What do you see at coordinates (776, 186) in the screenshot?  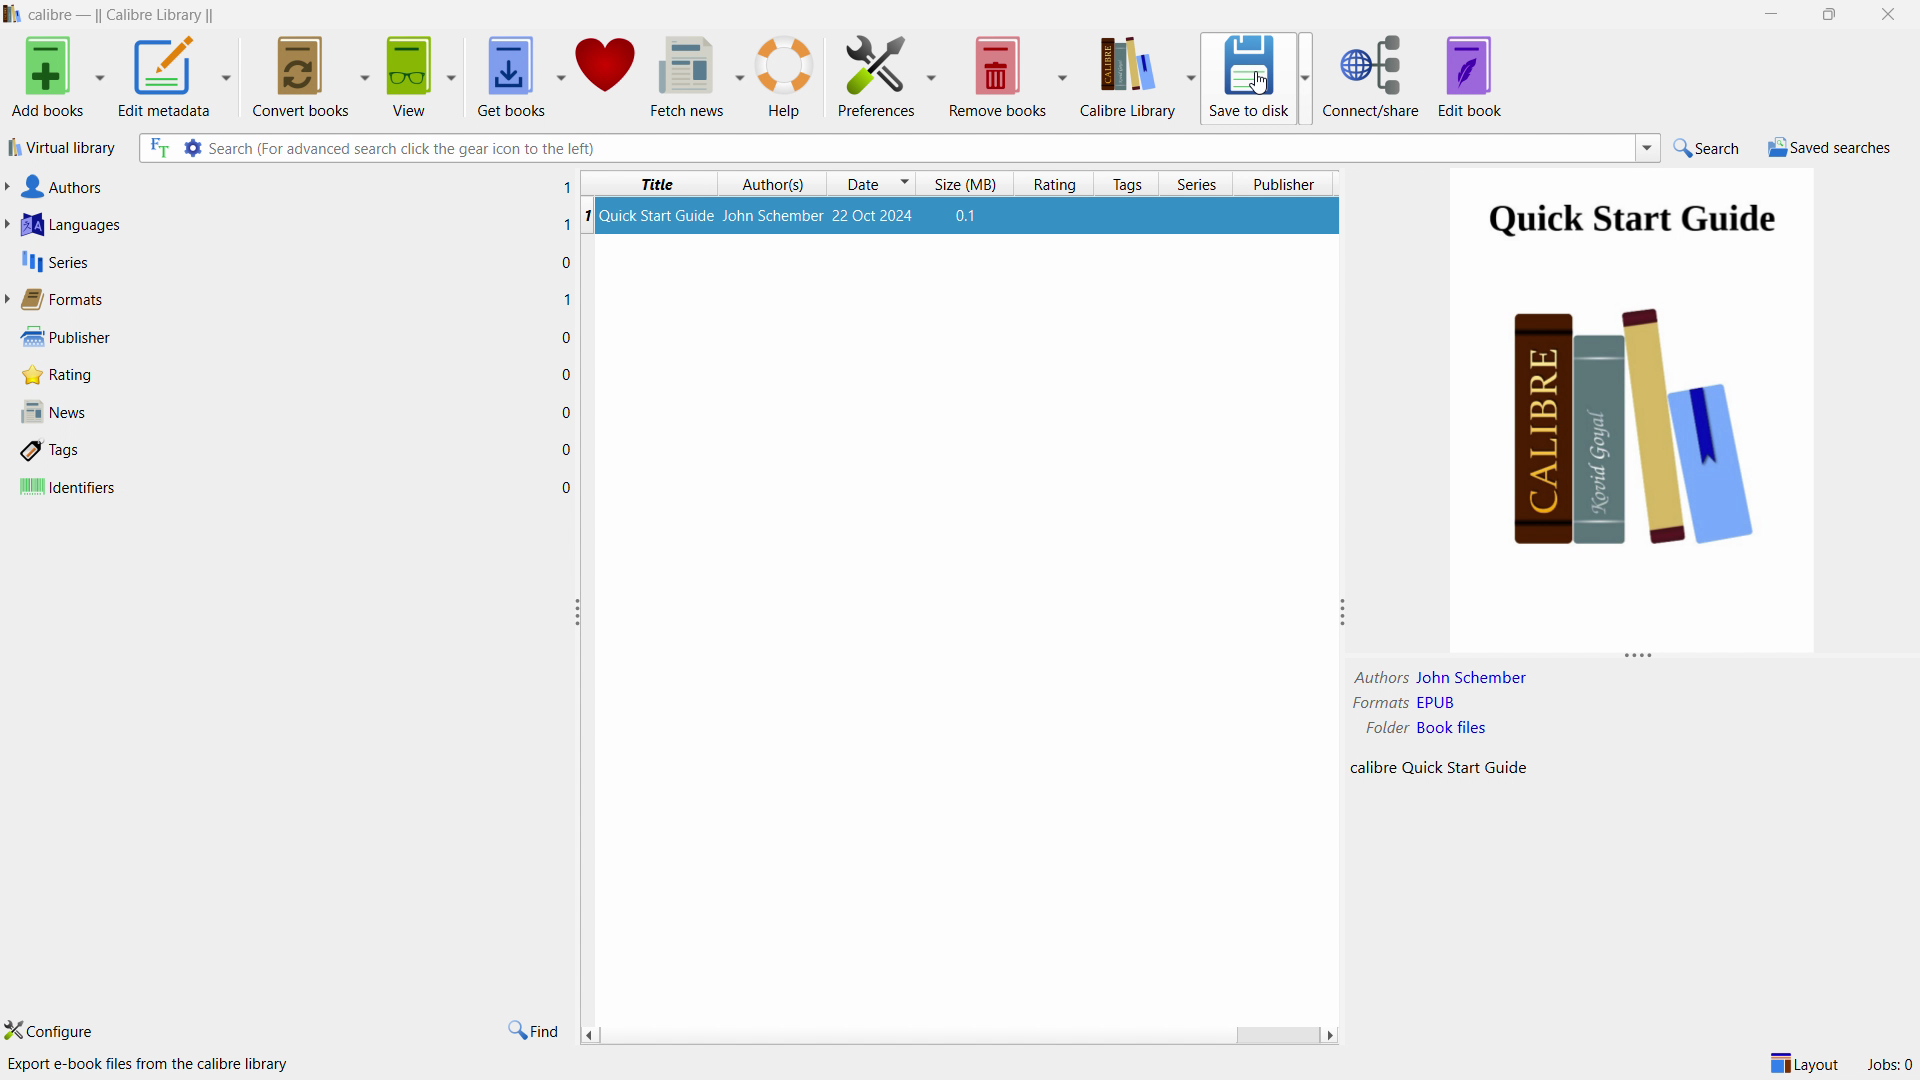 I see `Author(s)` at bounding box center [776, 186].